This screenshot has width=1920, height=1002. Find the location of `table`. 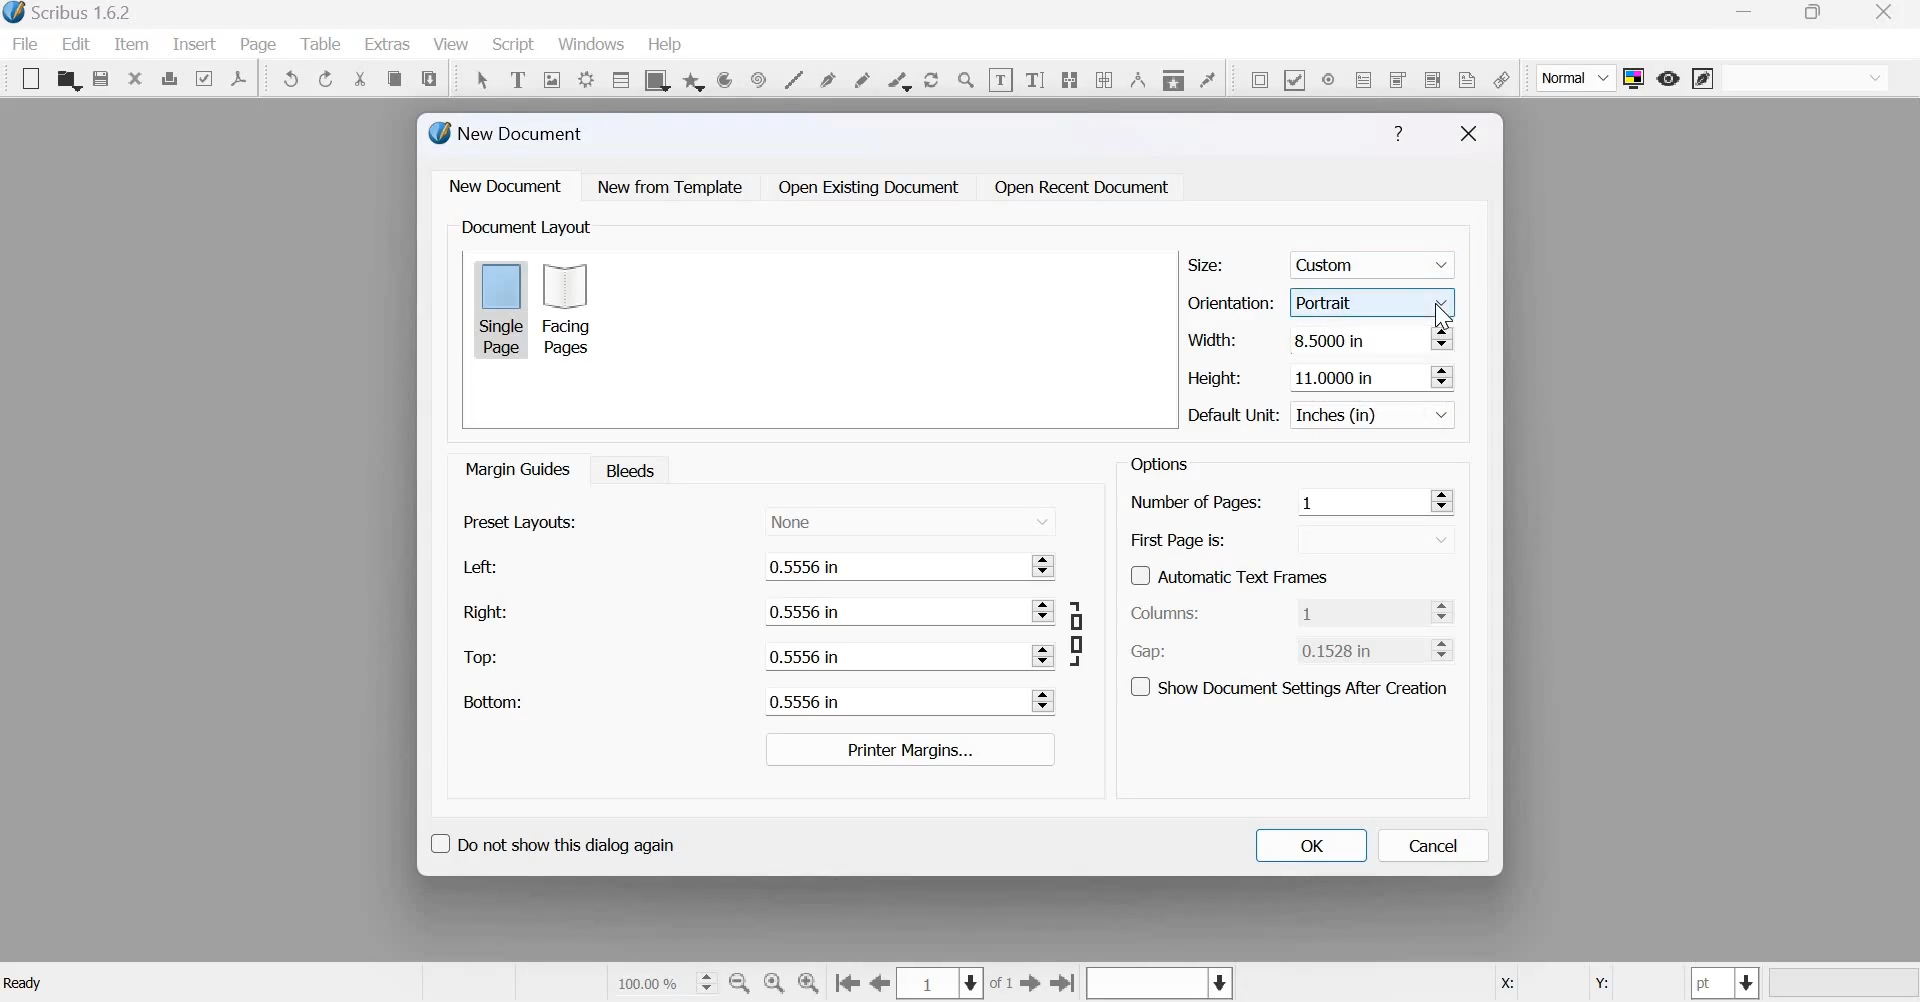

table is located at coordinates (619, 79).